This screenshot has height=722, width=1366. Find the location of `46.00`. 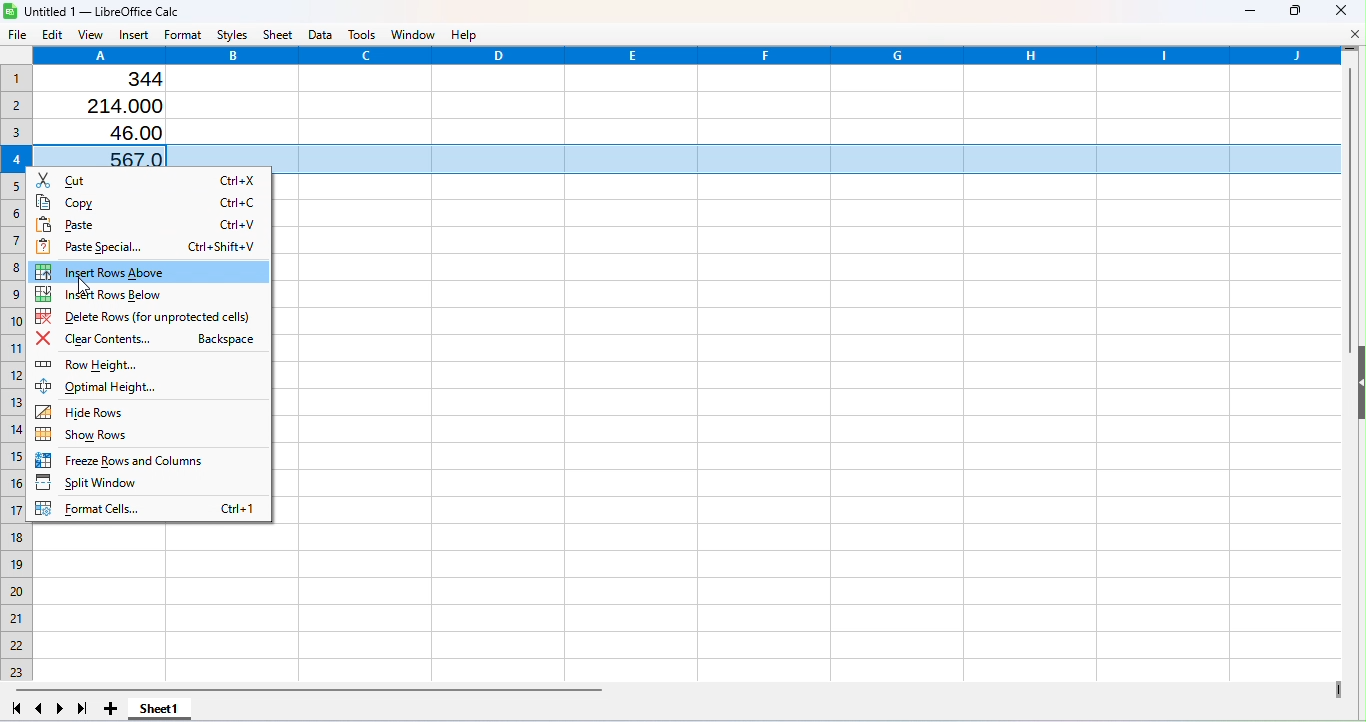

46.00 is located at coordinates (127, 134).